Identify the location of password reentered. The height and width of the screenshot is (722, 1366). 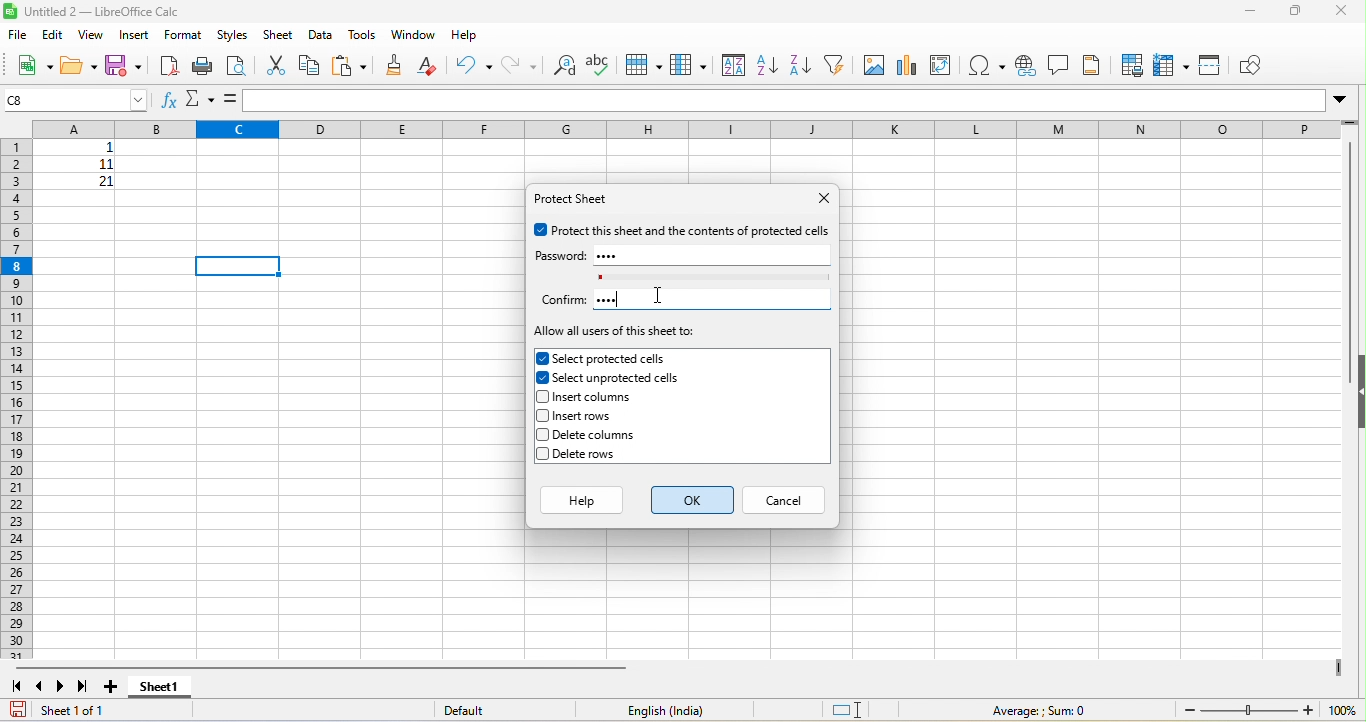
(606, 301).